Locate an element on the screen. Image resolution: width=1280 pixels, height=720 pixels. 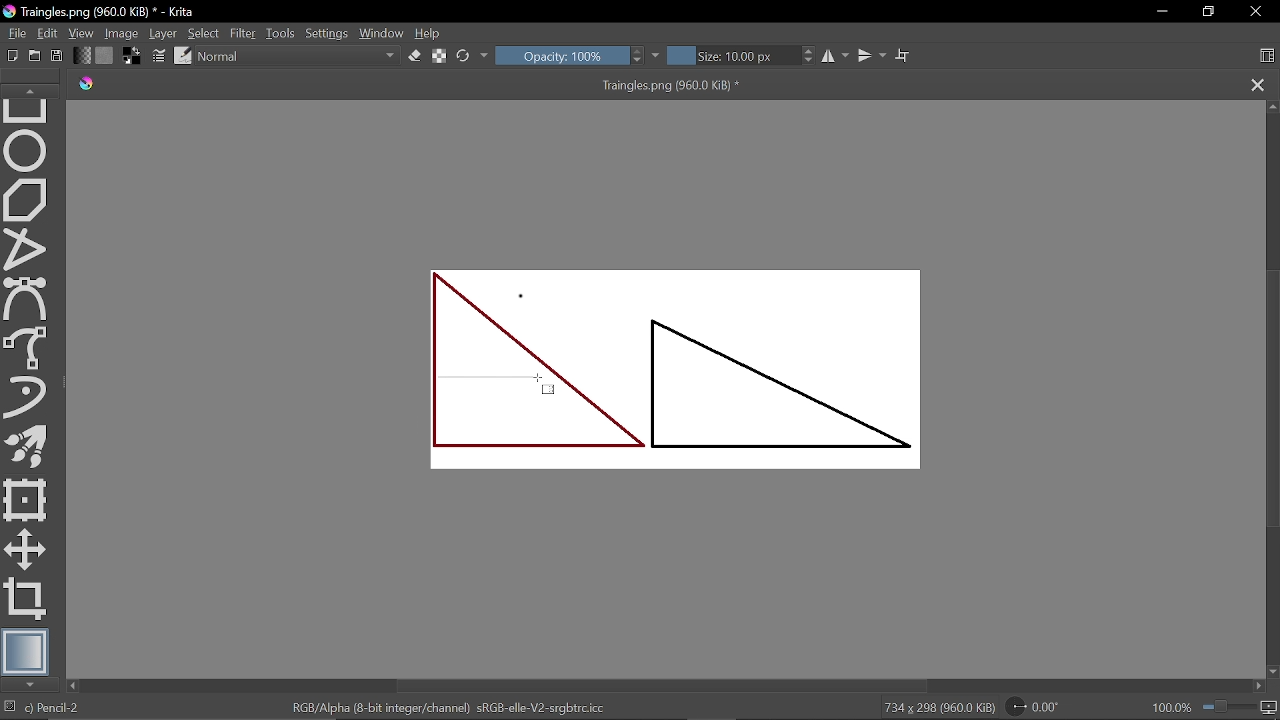
Pencil-2 is located at coordinates (74, 708).